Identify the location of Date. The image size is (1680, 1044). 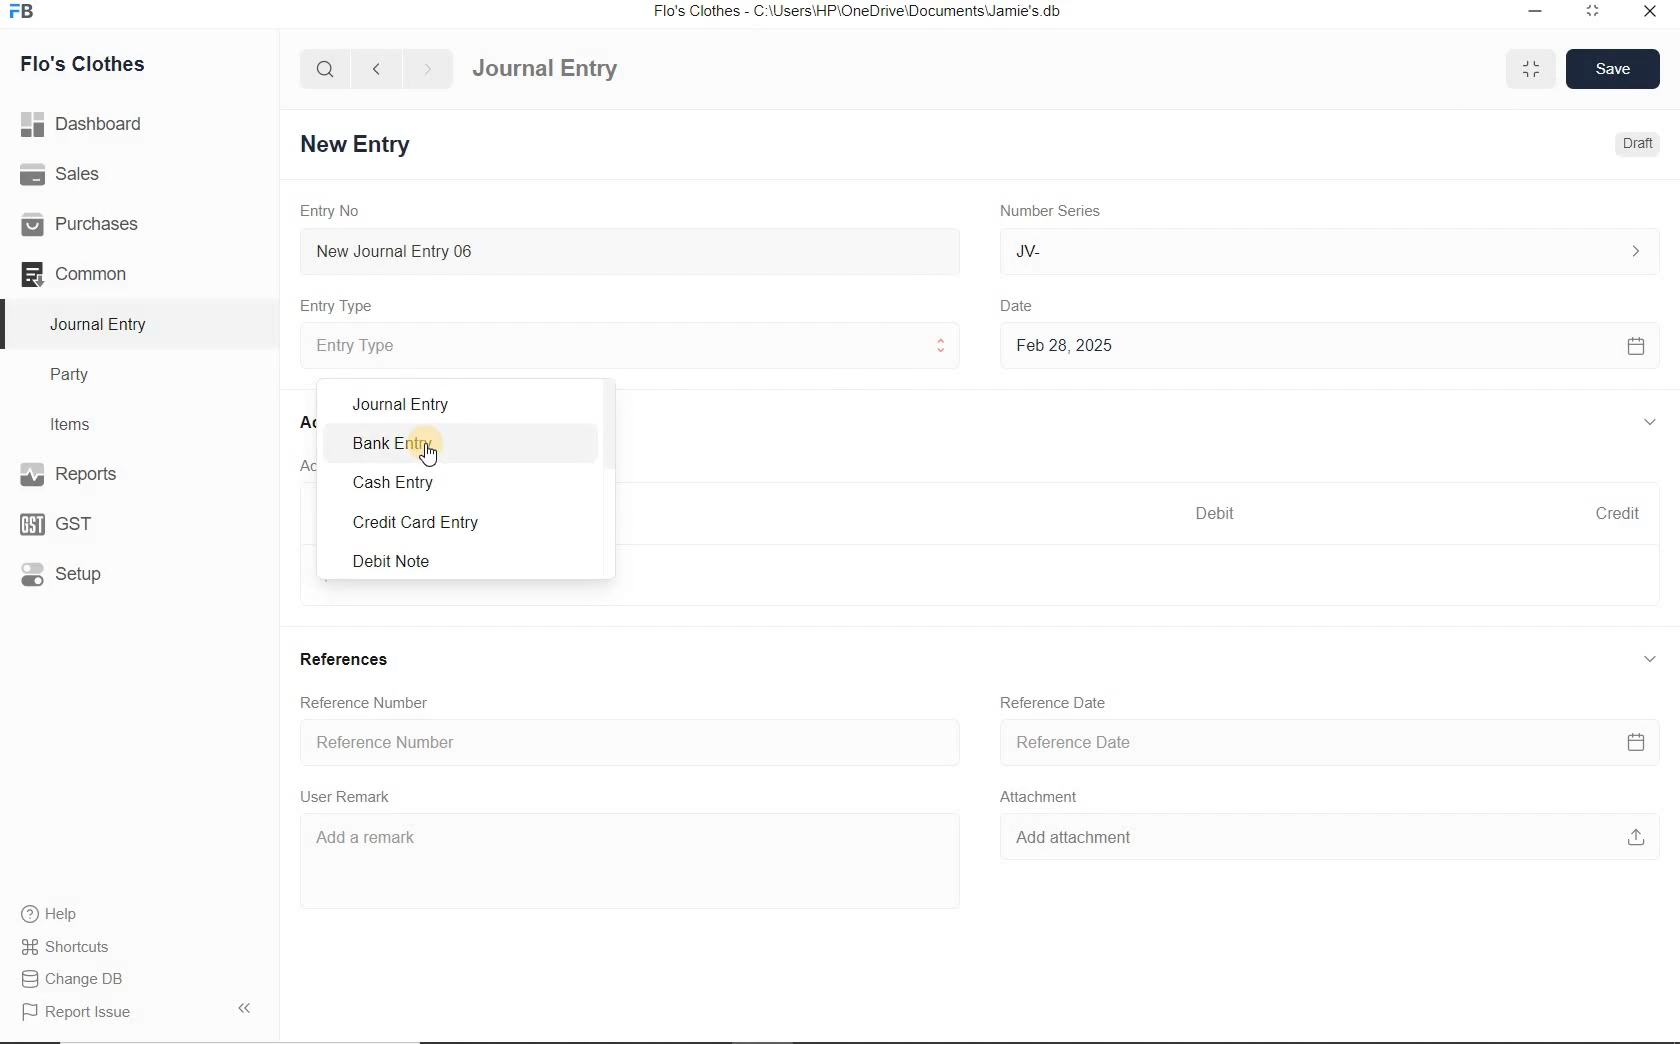
(1031, 303).